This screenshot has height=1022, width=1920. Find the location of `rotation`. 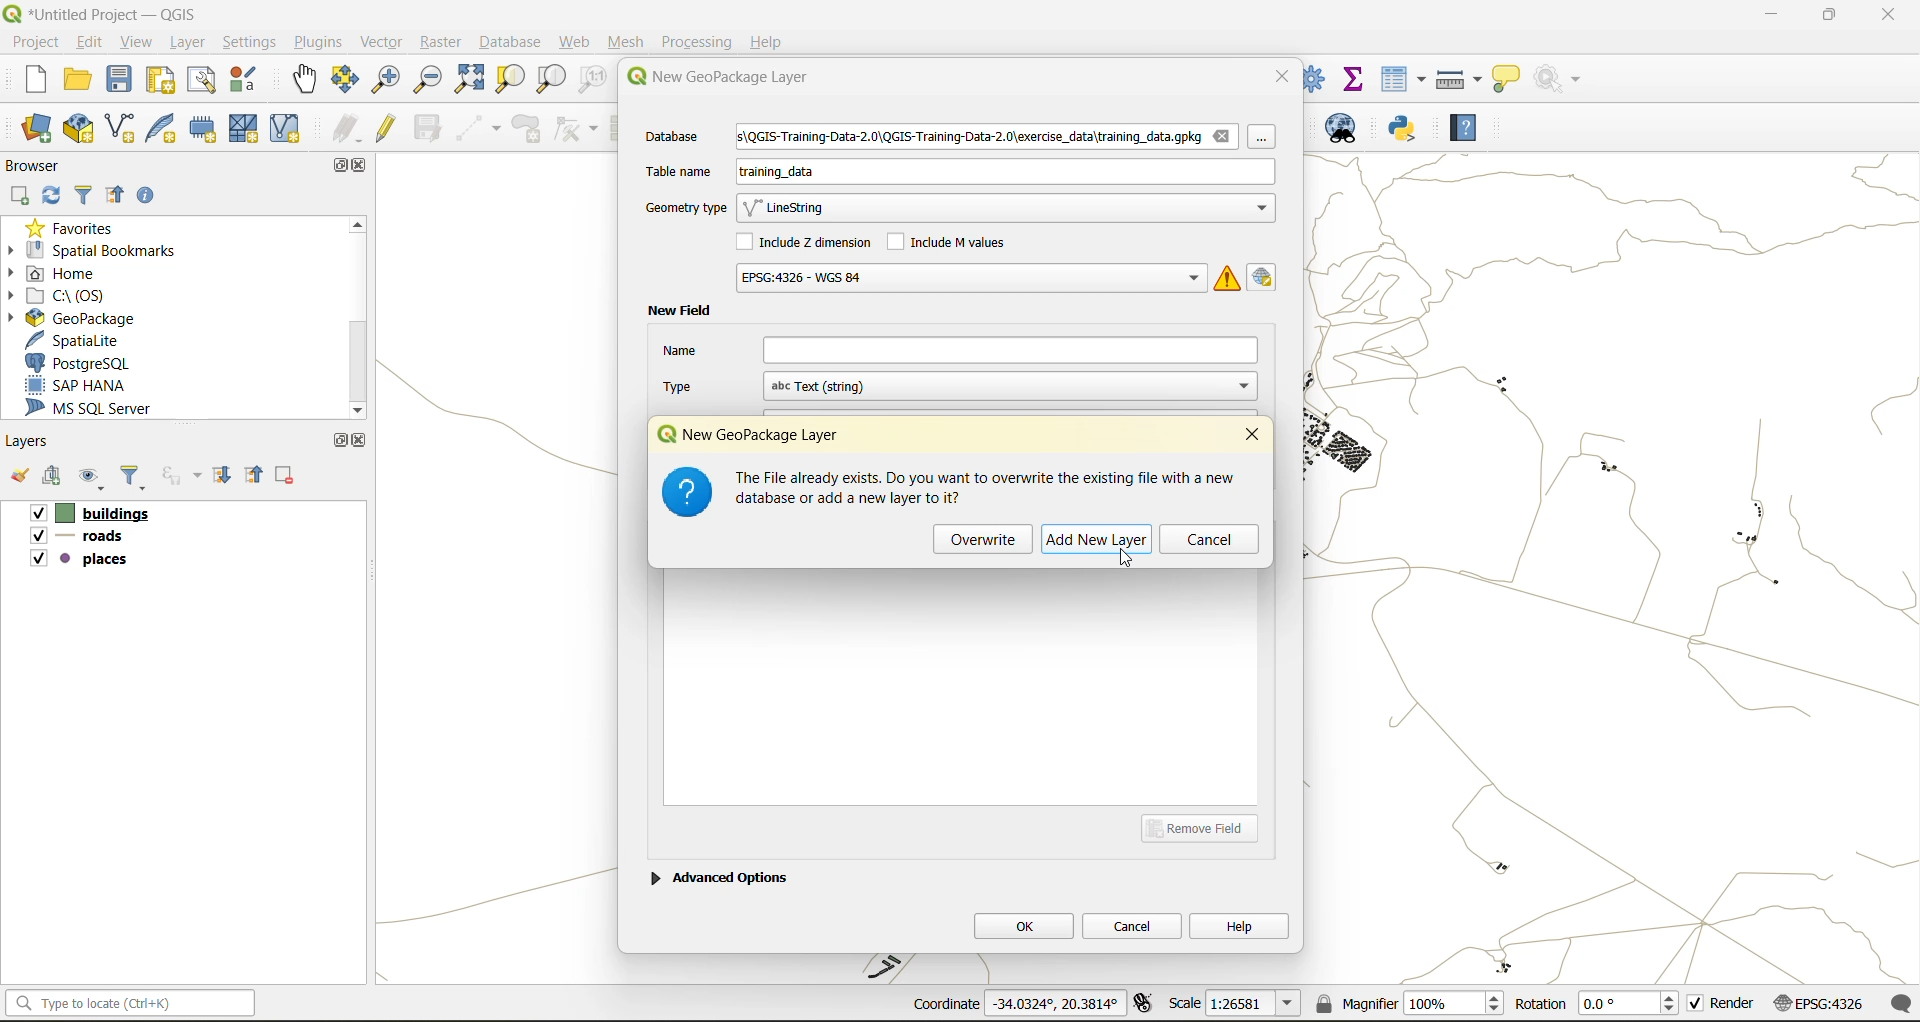

rotation is located at coordinates (1597, 1005).